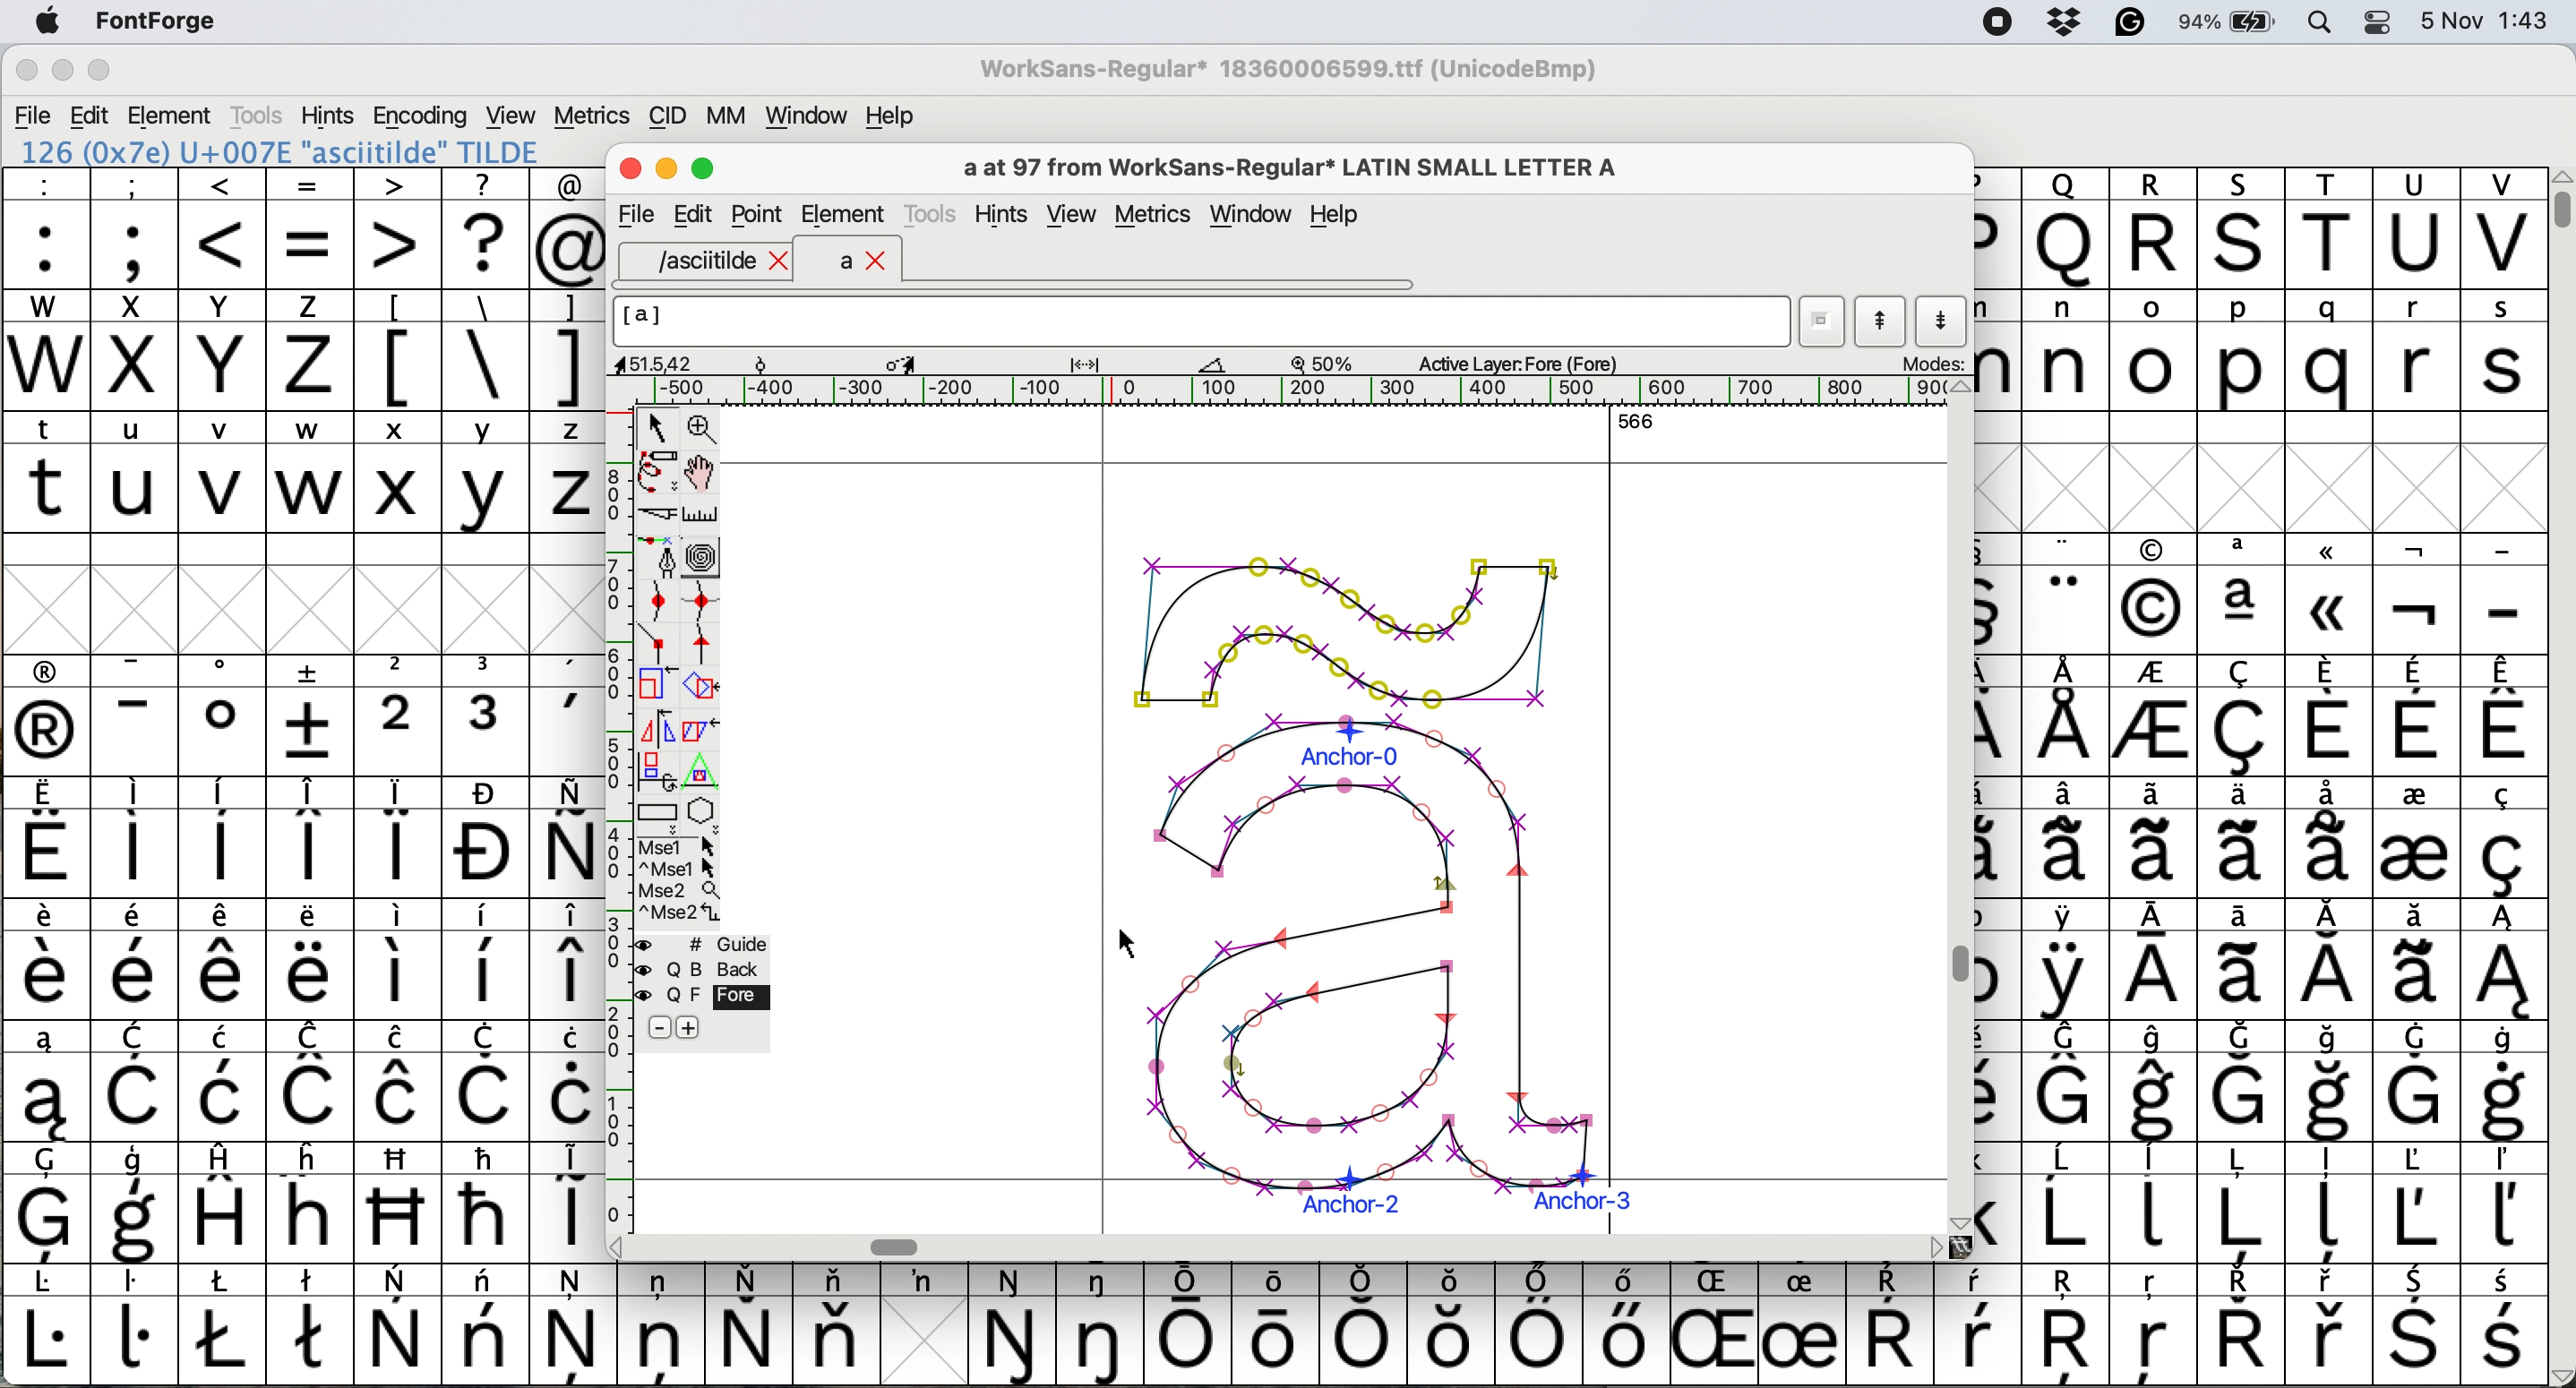 The image size is (2576, 1388). I want to click on symbol, so click(574, 1323).